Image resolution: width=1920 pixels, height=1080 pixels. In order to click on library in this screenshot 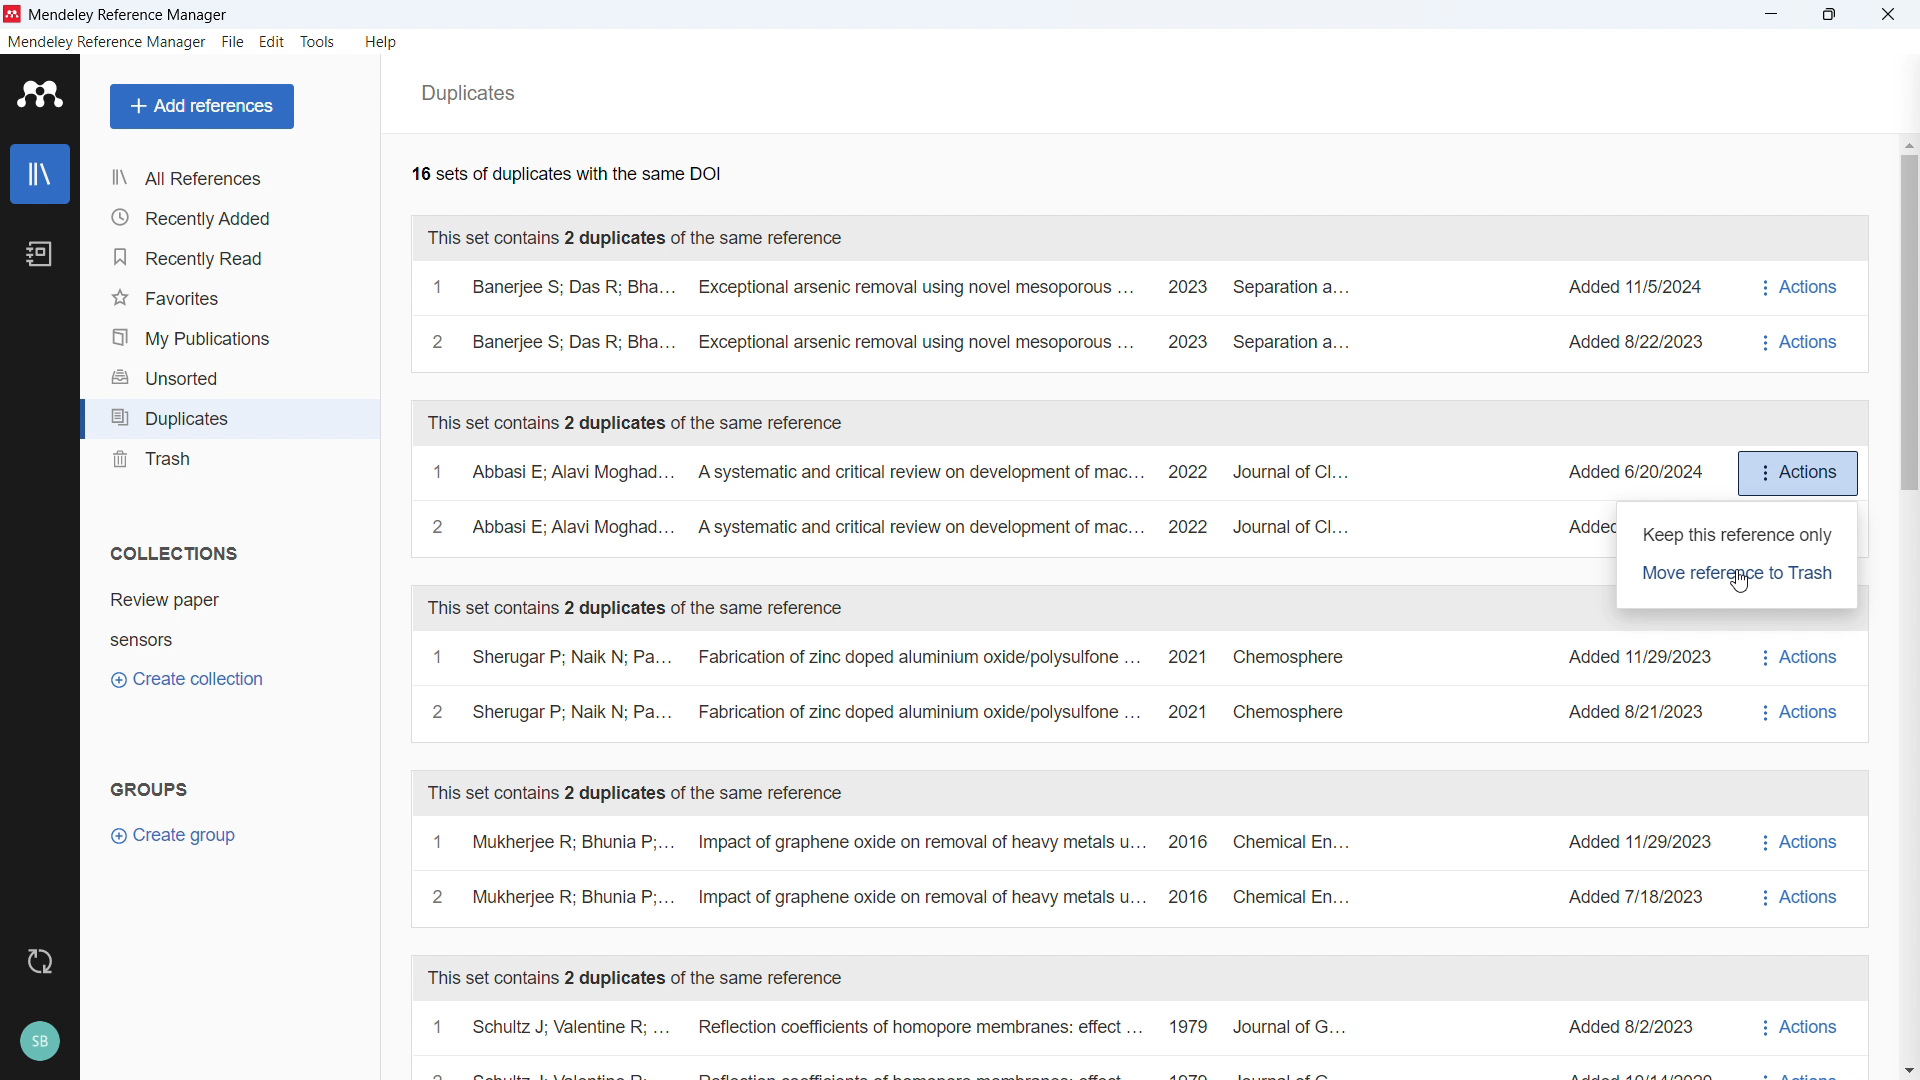, I will do `click(40, 175)`.